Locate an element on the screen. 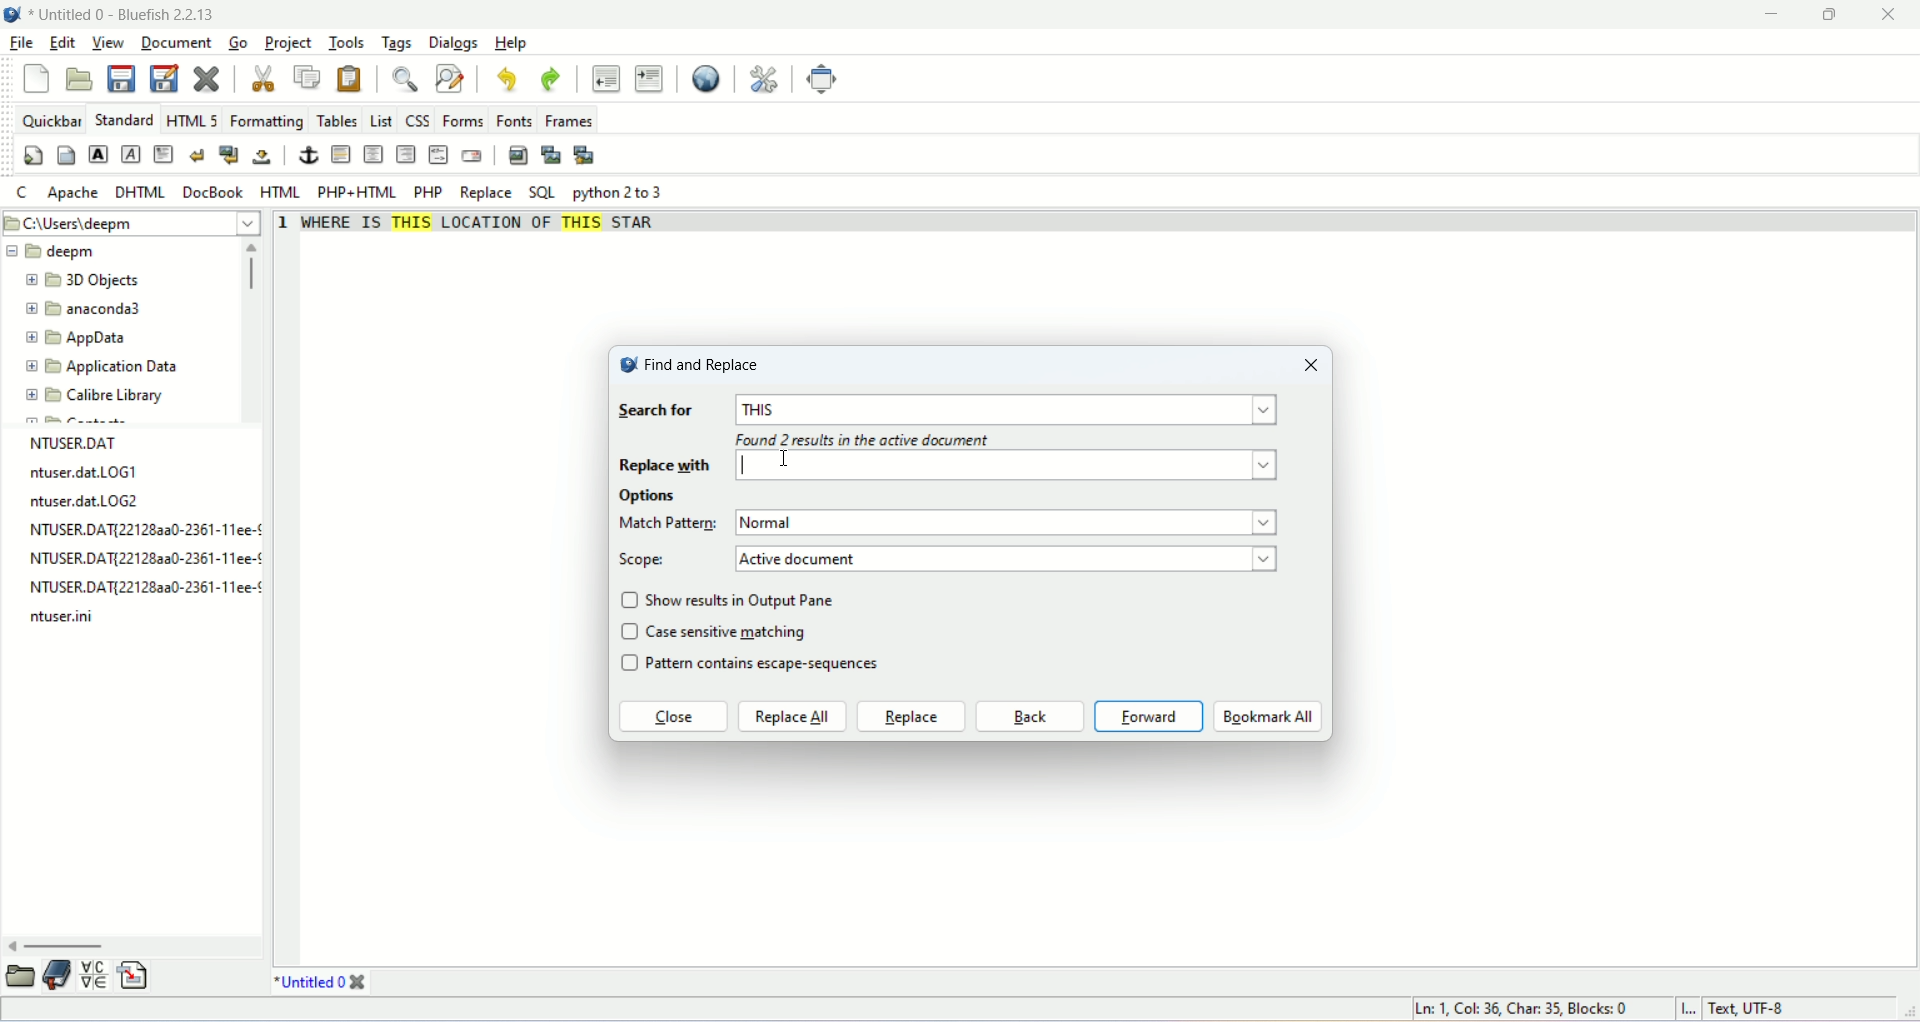 The image size is (1920, 1022). cut is located at coordinates (265, 79).